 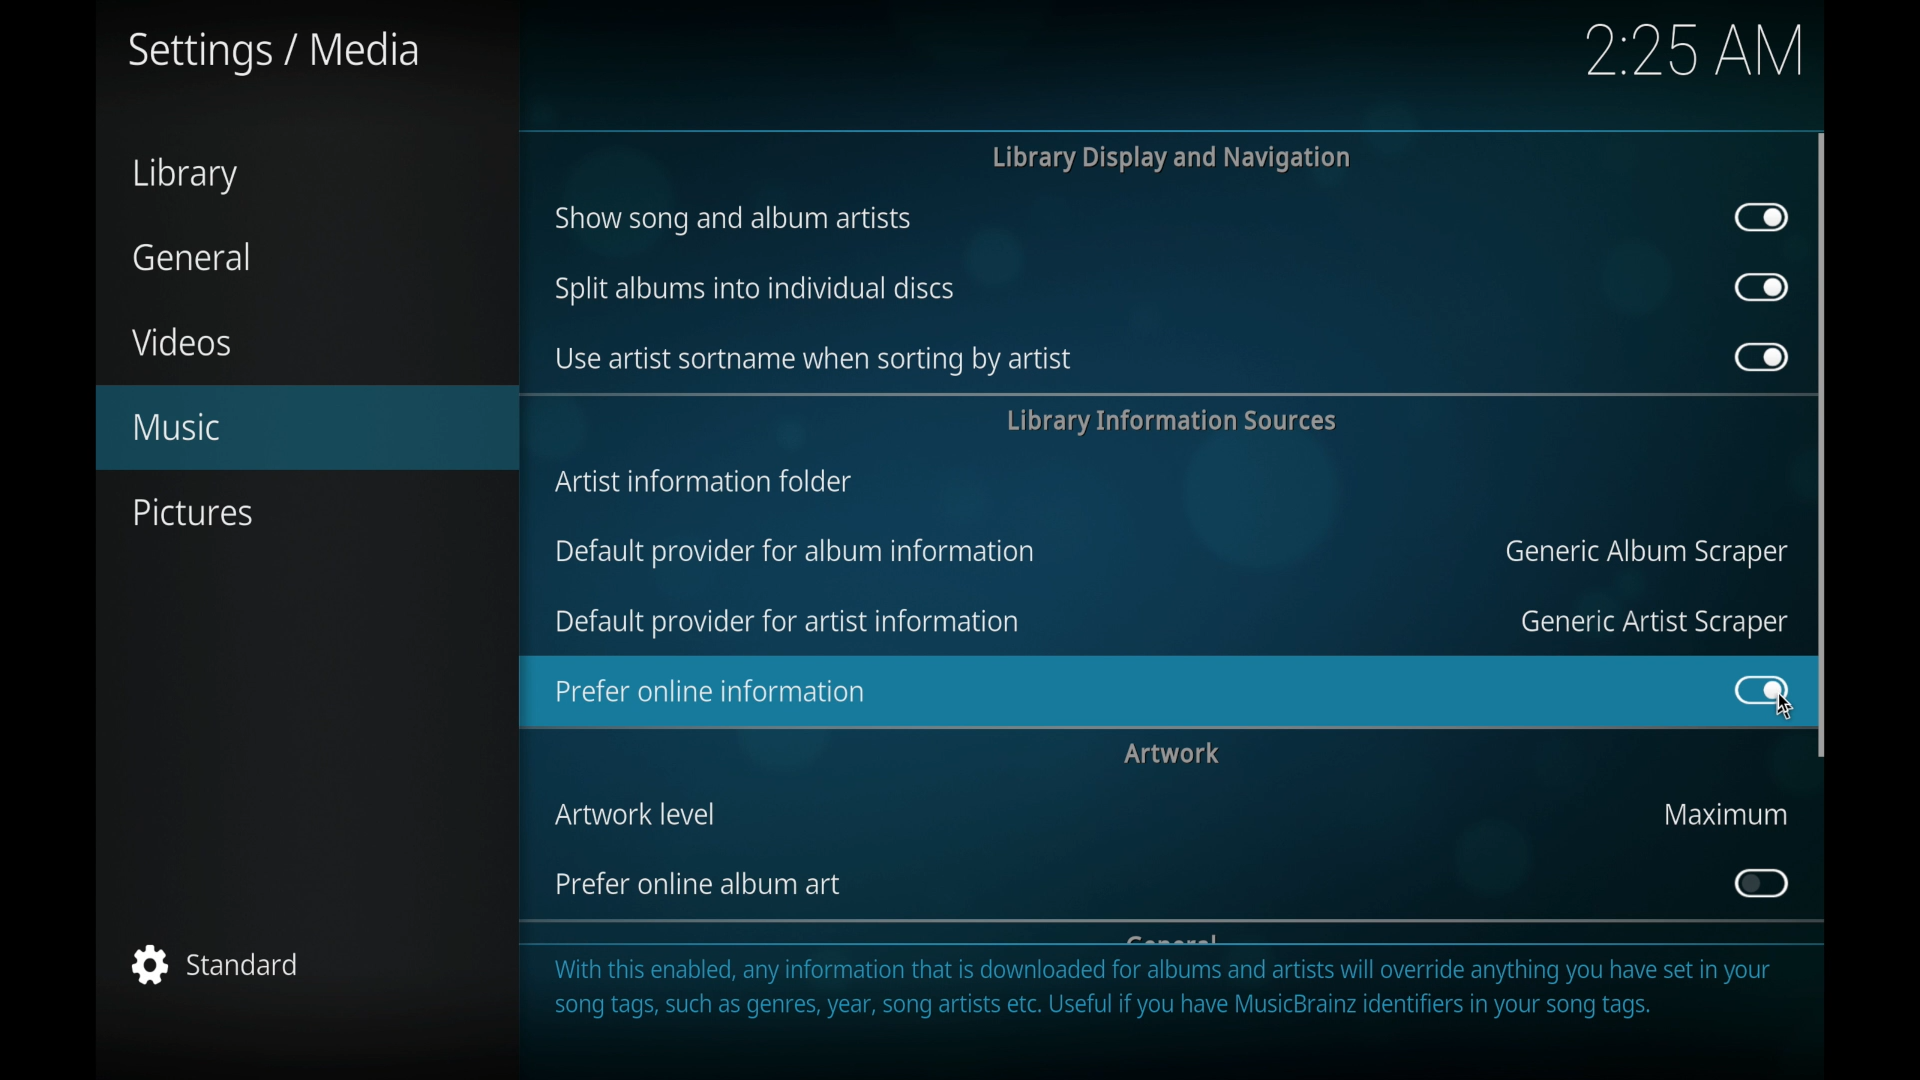 What do you see at coordinates (1762, 217) in the screenshot?
I see `toggle button` at bounding box center [1762, 217].